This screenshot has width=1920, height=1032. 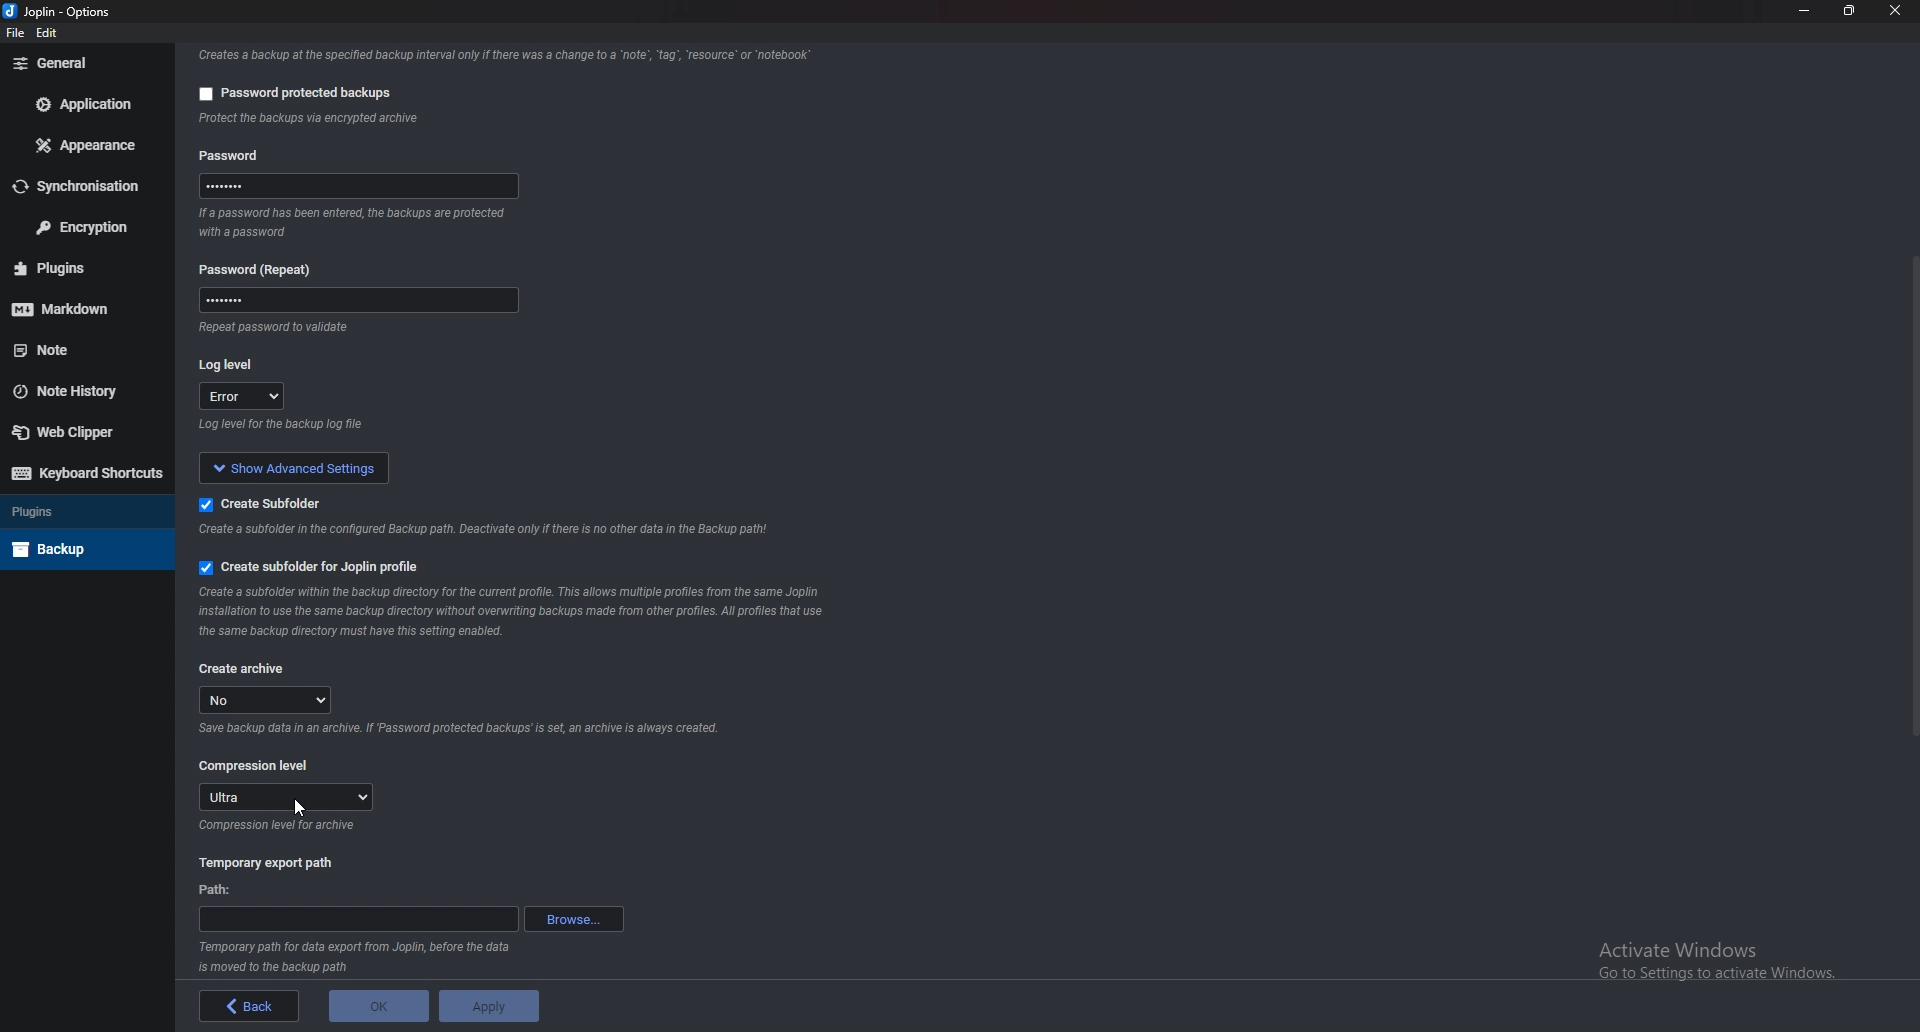 I want to click on password protected backup, so click(x=290, y=90).